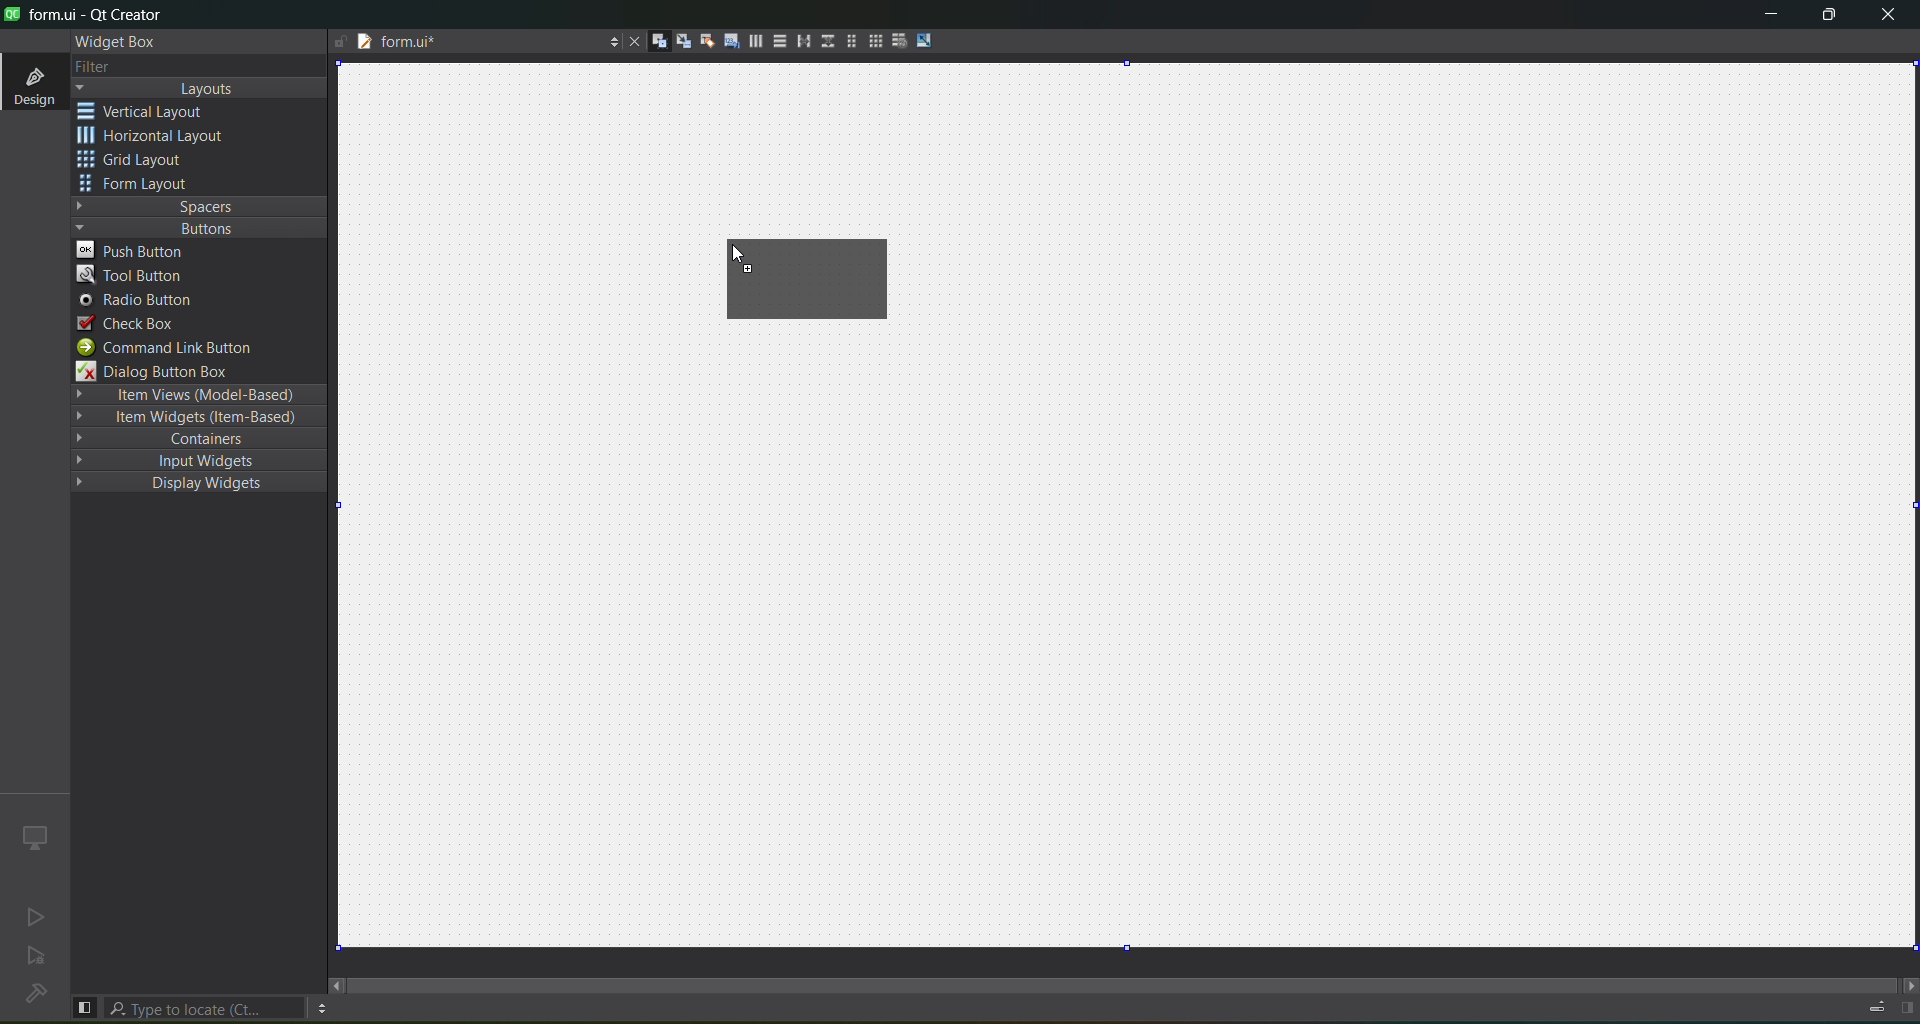  Describe the element at coordinates (195, 228) in the screenshot. I see `button` at that location.